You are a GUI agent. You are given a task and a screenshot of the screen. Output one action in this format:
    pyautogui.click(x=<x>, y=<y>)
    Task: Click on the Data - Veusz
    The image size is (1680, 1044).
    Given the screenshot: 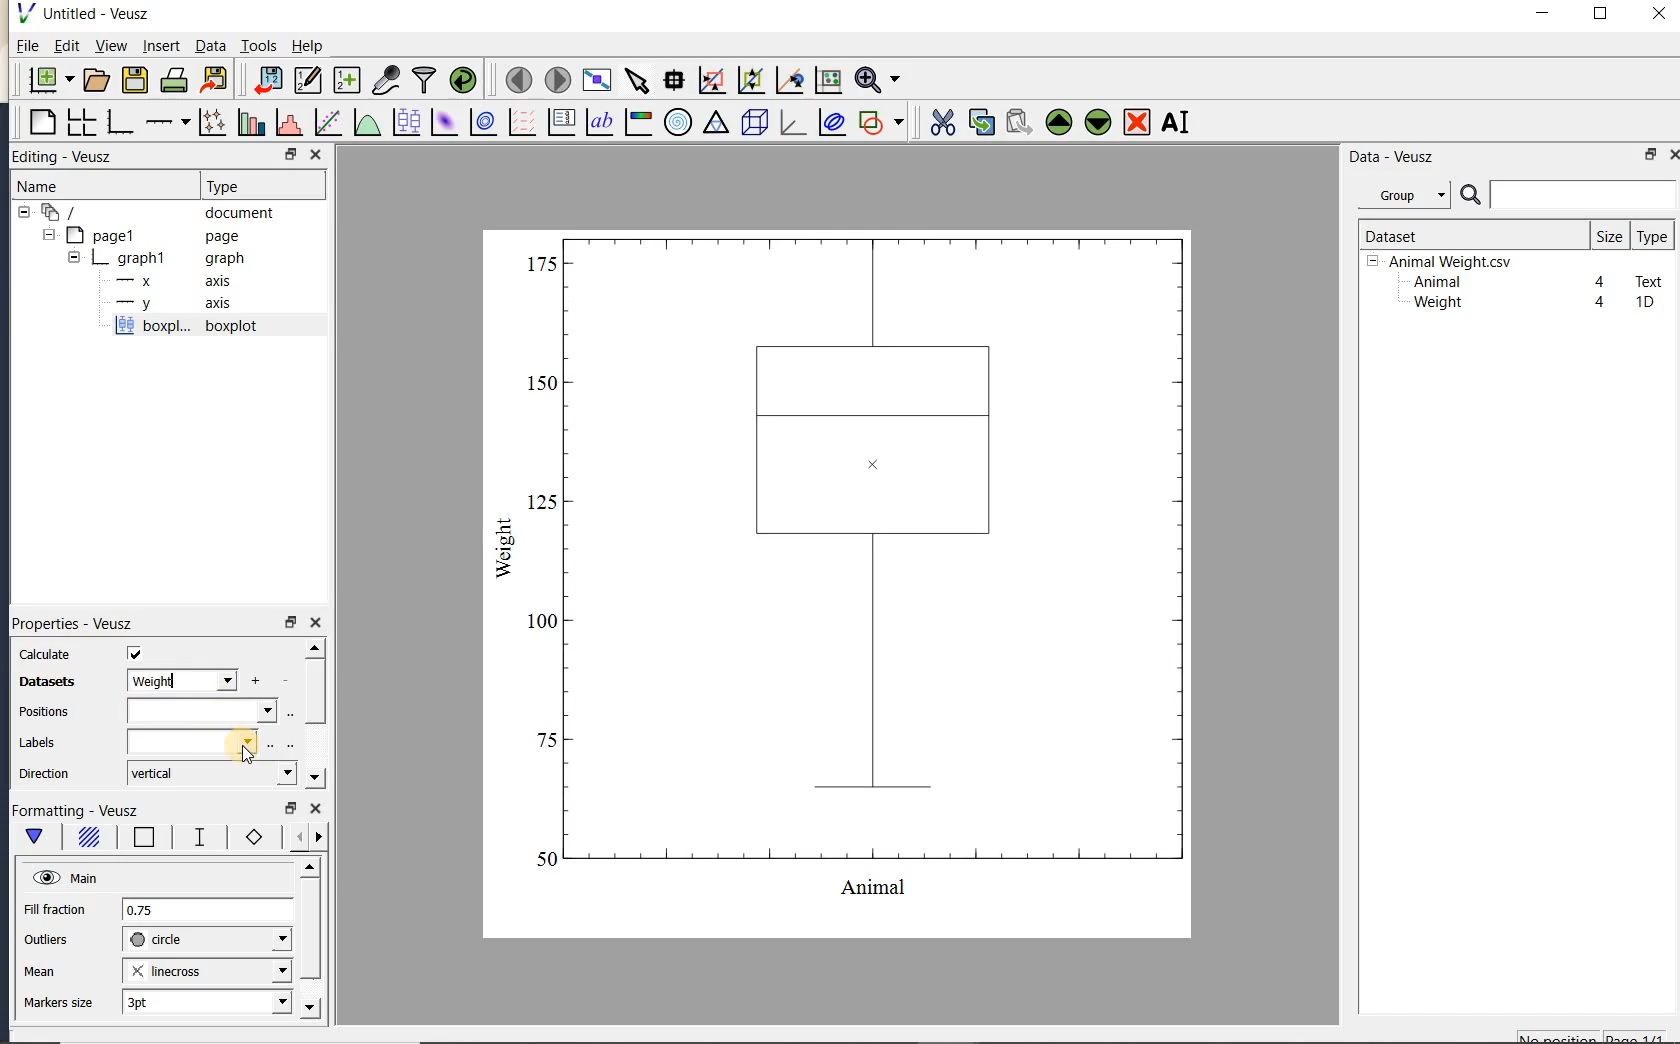 What is the action you would take?
    pyautogui.click(x=1409, y=196)
    